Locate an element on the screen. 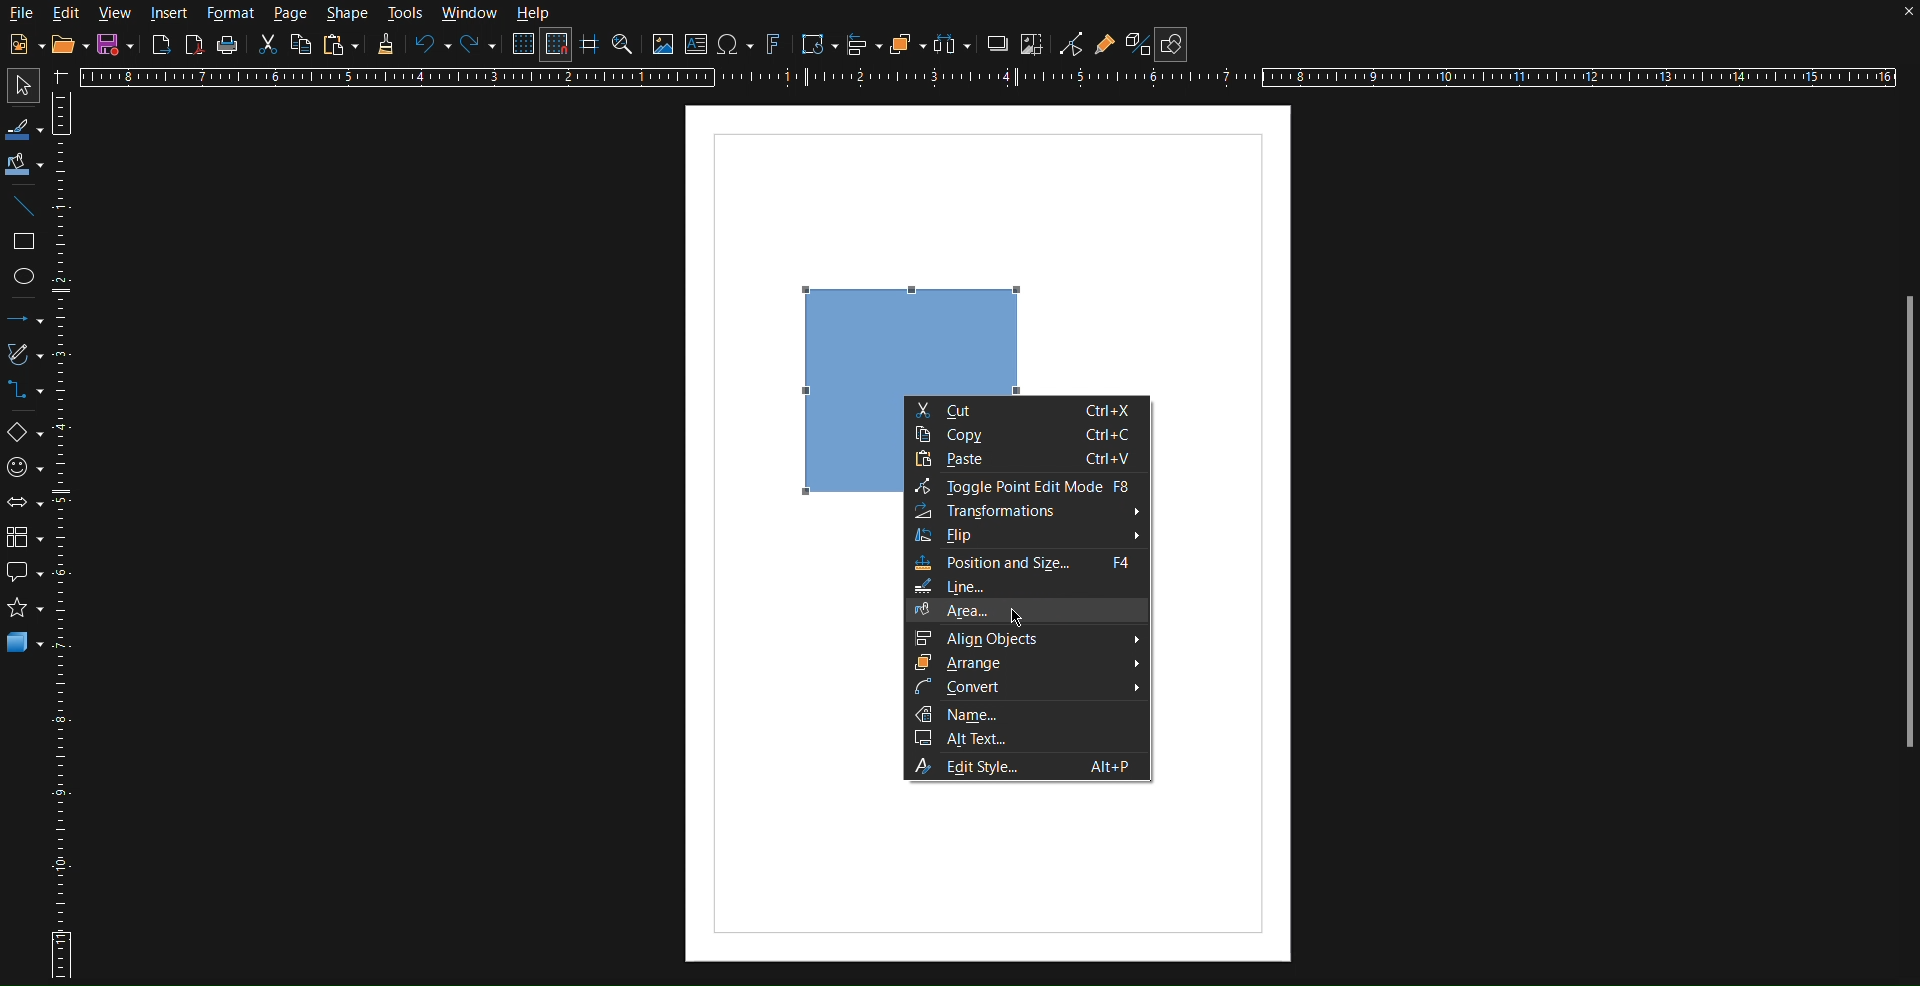  Insert Image is located at coordinates (663, 46).